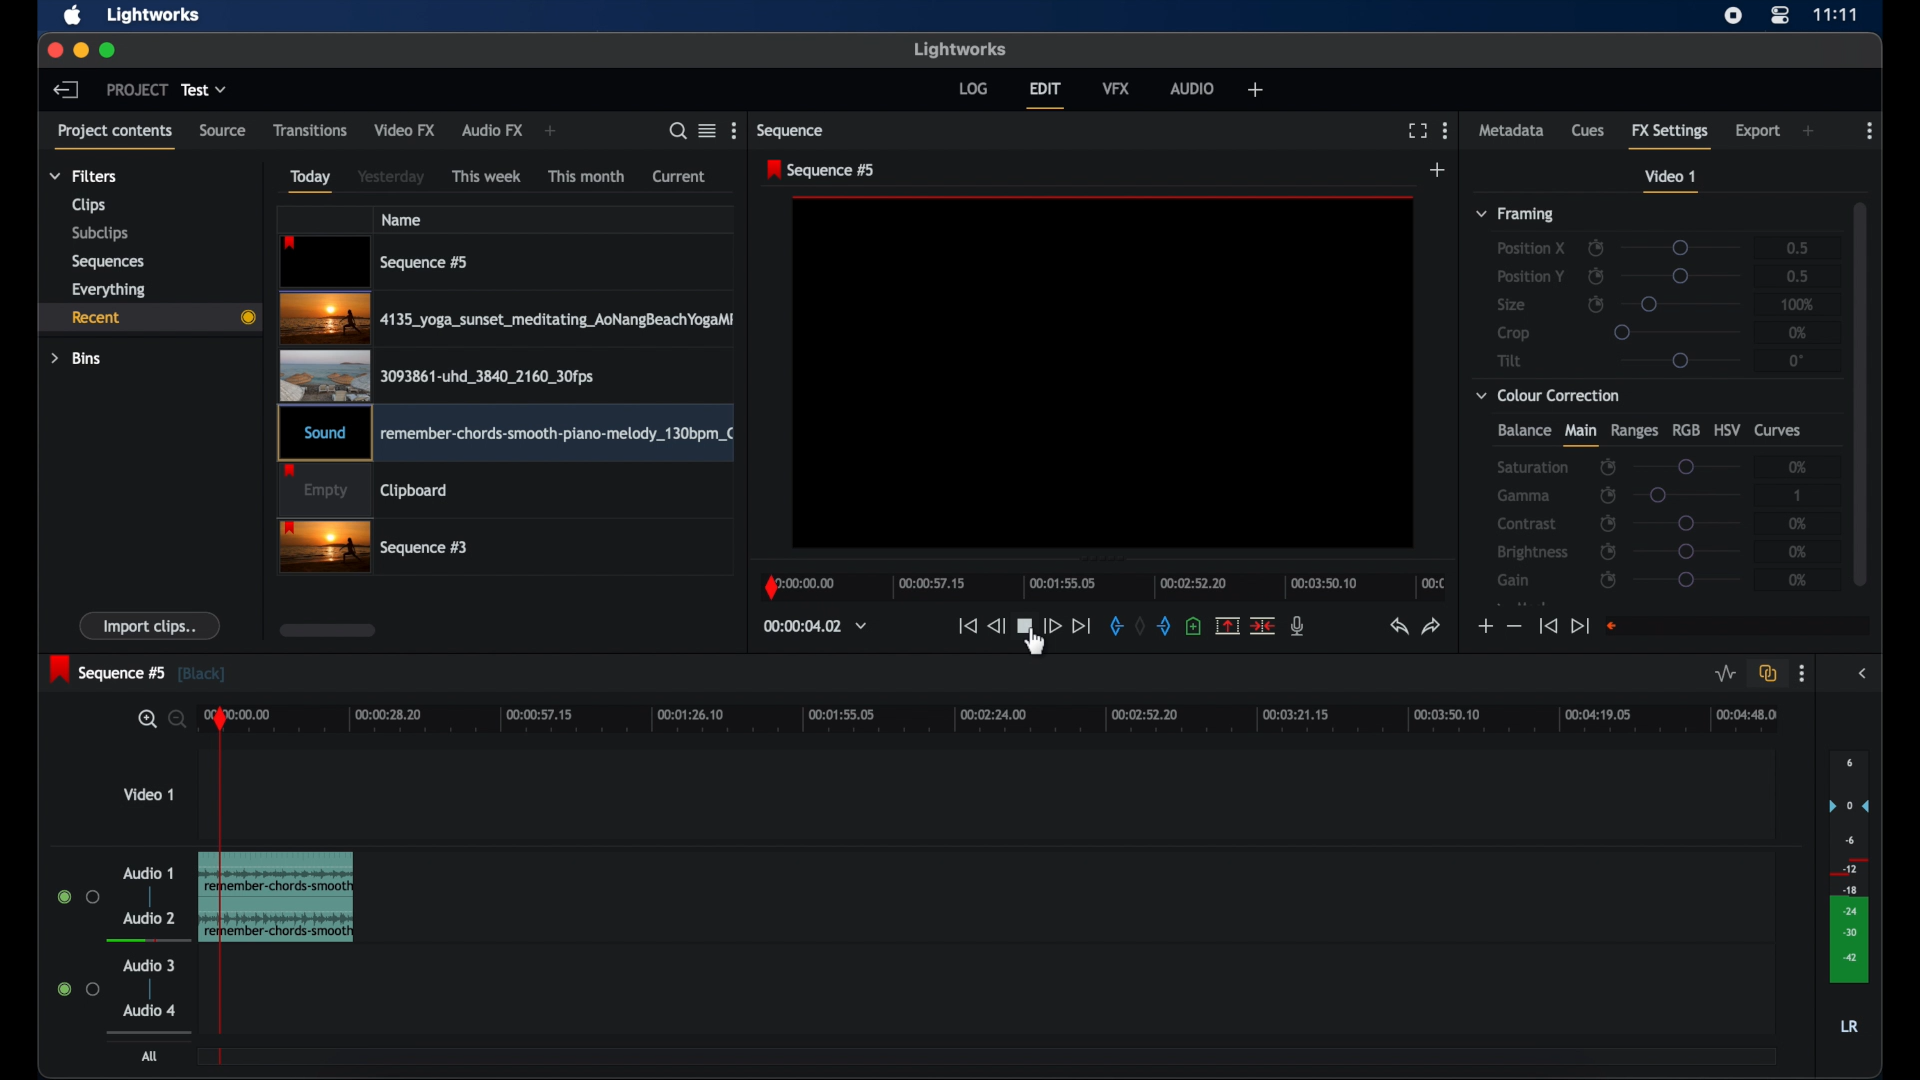 The image size is (1920, 1080). I want to click on slider, so click(1680, 361).